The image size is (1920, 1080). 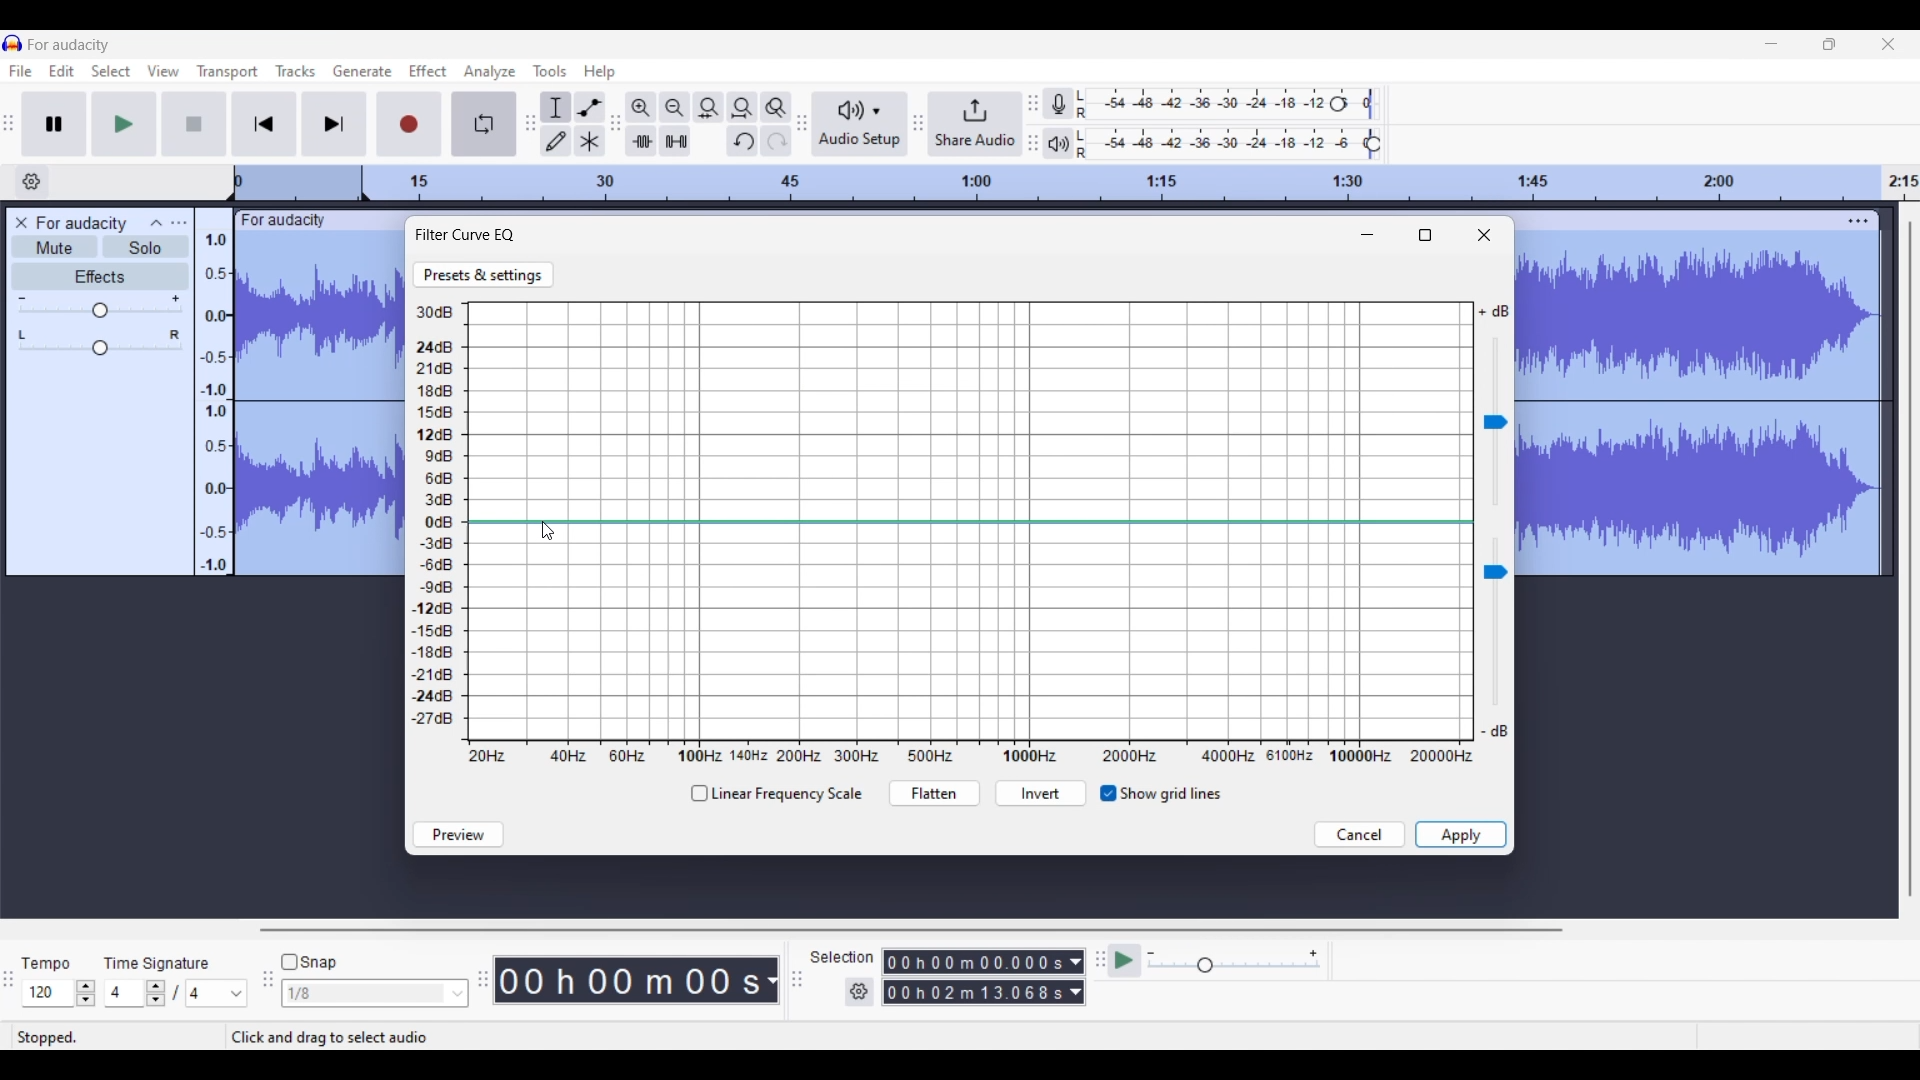 I want to click on Show interface in a smaller tab, so click(x=1829, y=44).